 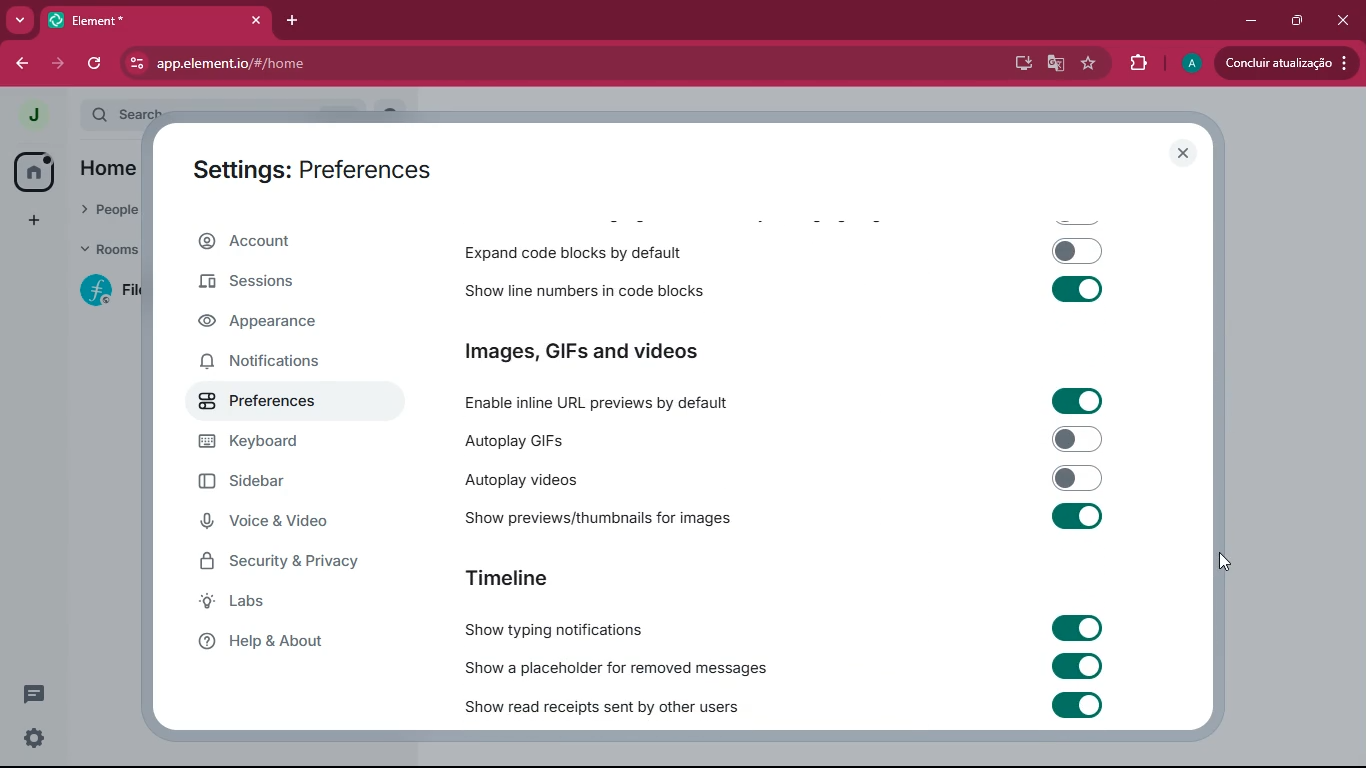 What do you see at coordinates (1078, 667) in the screenshot?
I see `toggle on/off` at bounding box center [1078, 667].